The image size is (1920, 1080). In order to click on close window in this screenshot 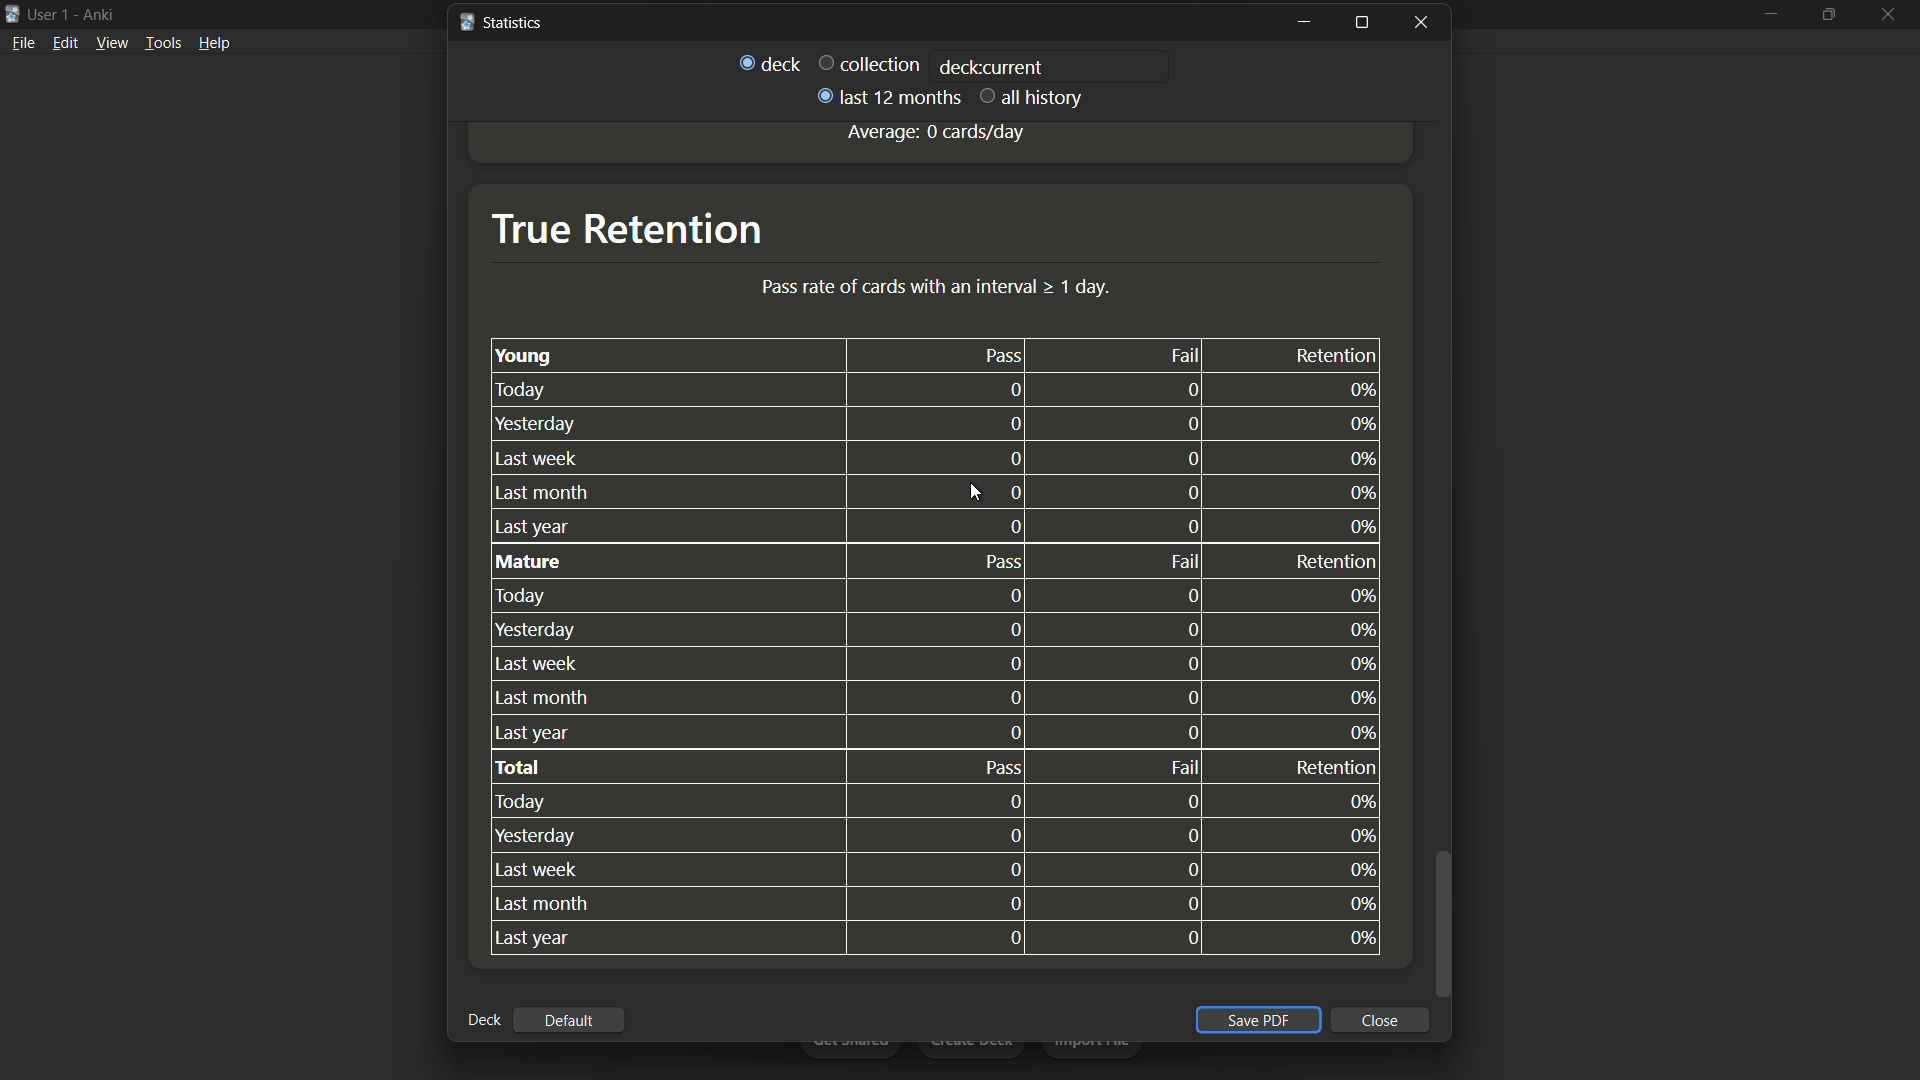, I will do `click(1421, 21)`.